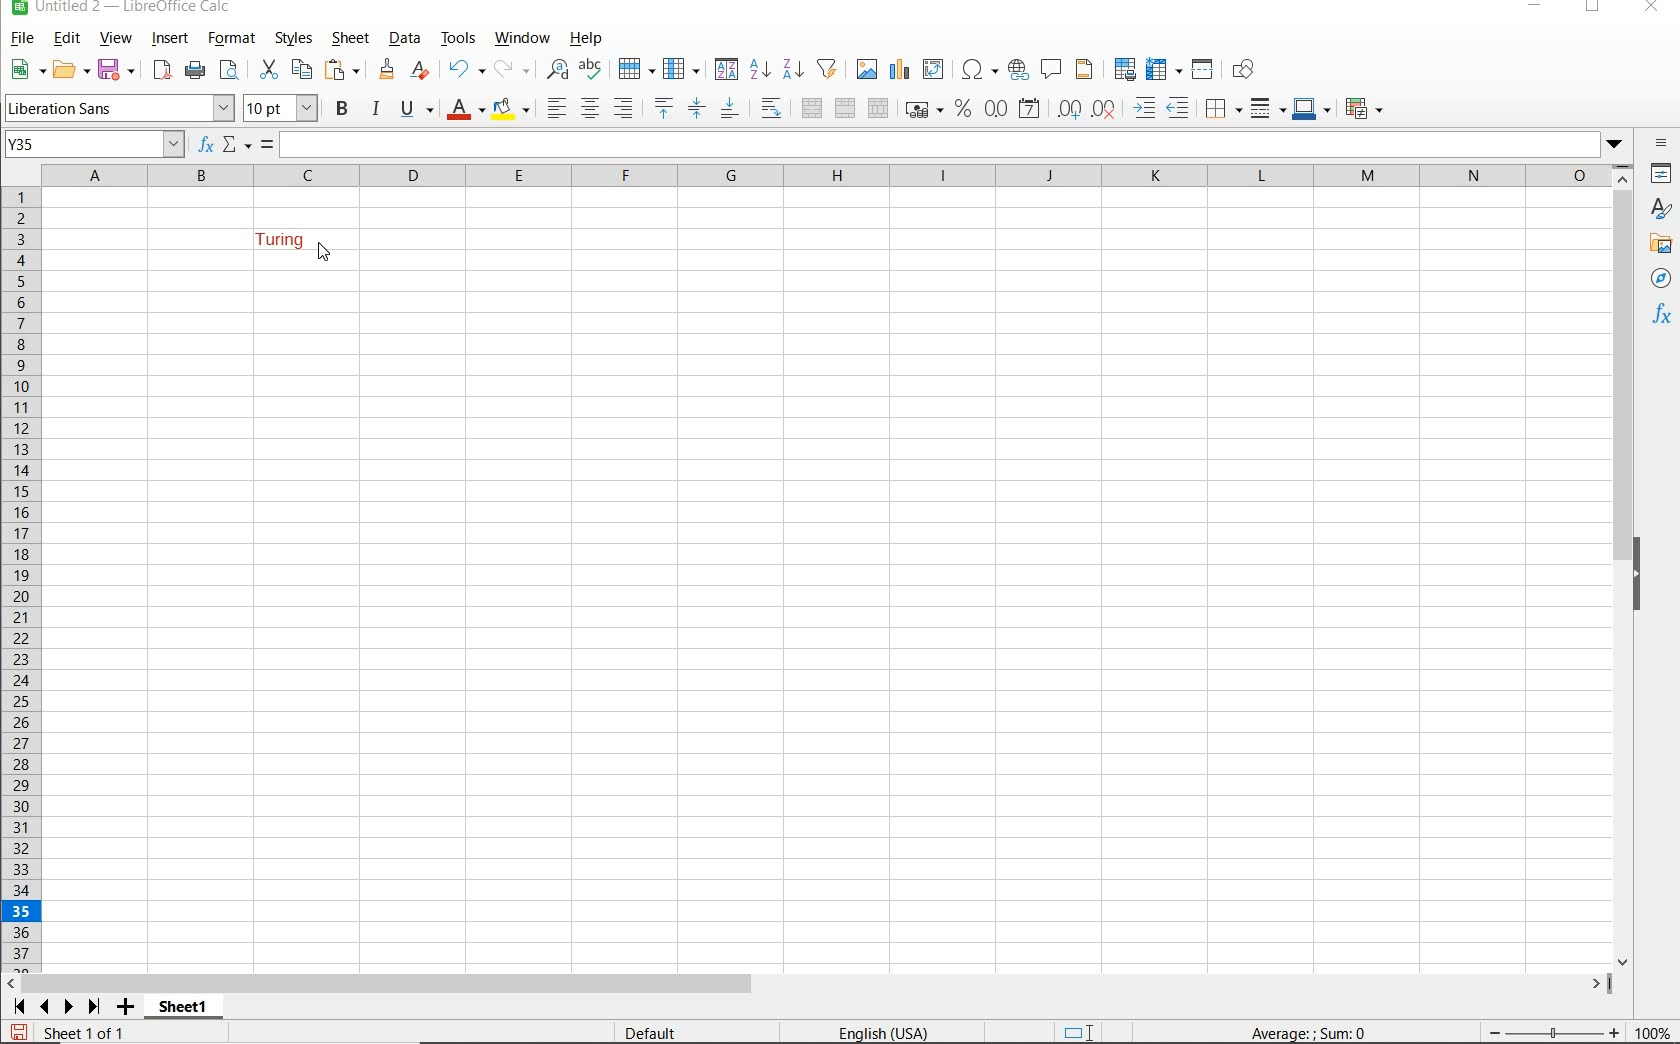 The image size is (1680, 1044). Describe the element at coordinates (1146, 109) in the screenshot. I see `INCREASE INDENT` at that location.